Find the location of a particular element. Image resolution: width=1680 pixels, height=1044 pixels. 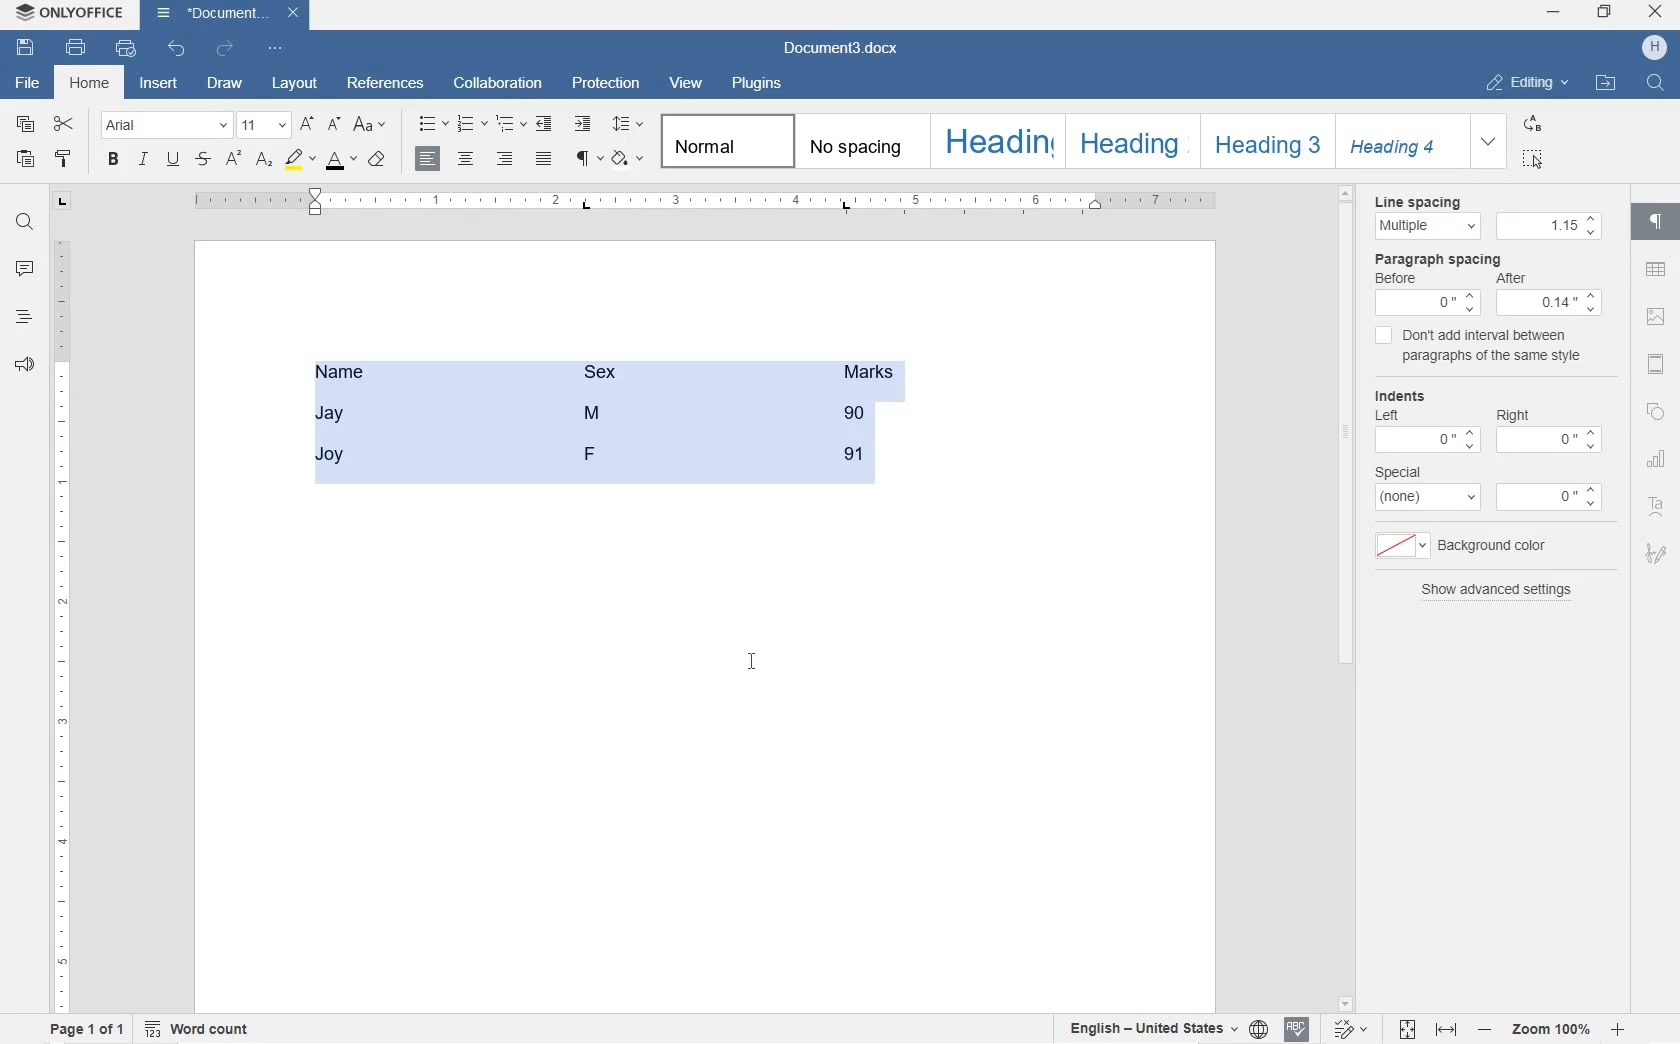

CHANGE CASE is located at coordinates (371, 124).